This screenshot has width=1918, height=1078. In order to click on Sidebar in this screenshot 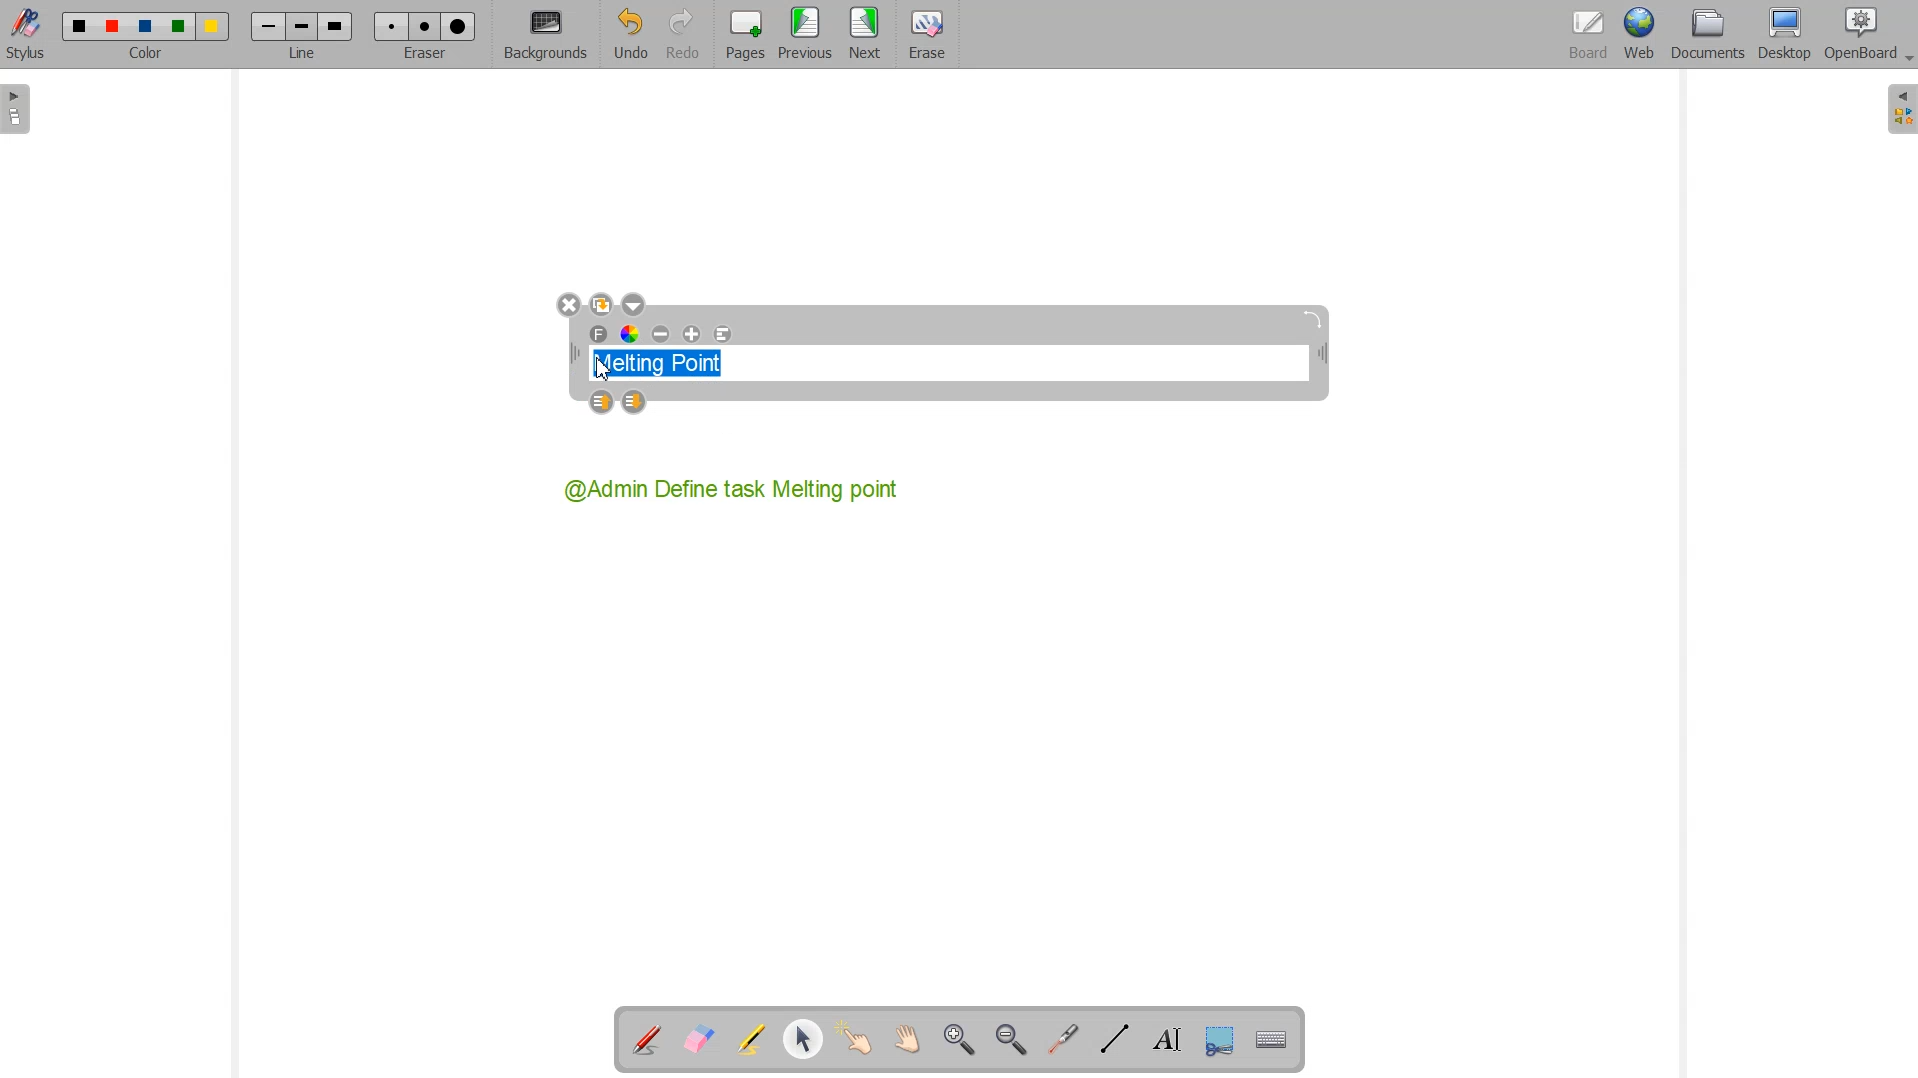, I will do `click(1899, 110)`.